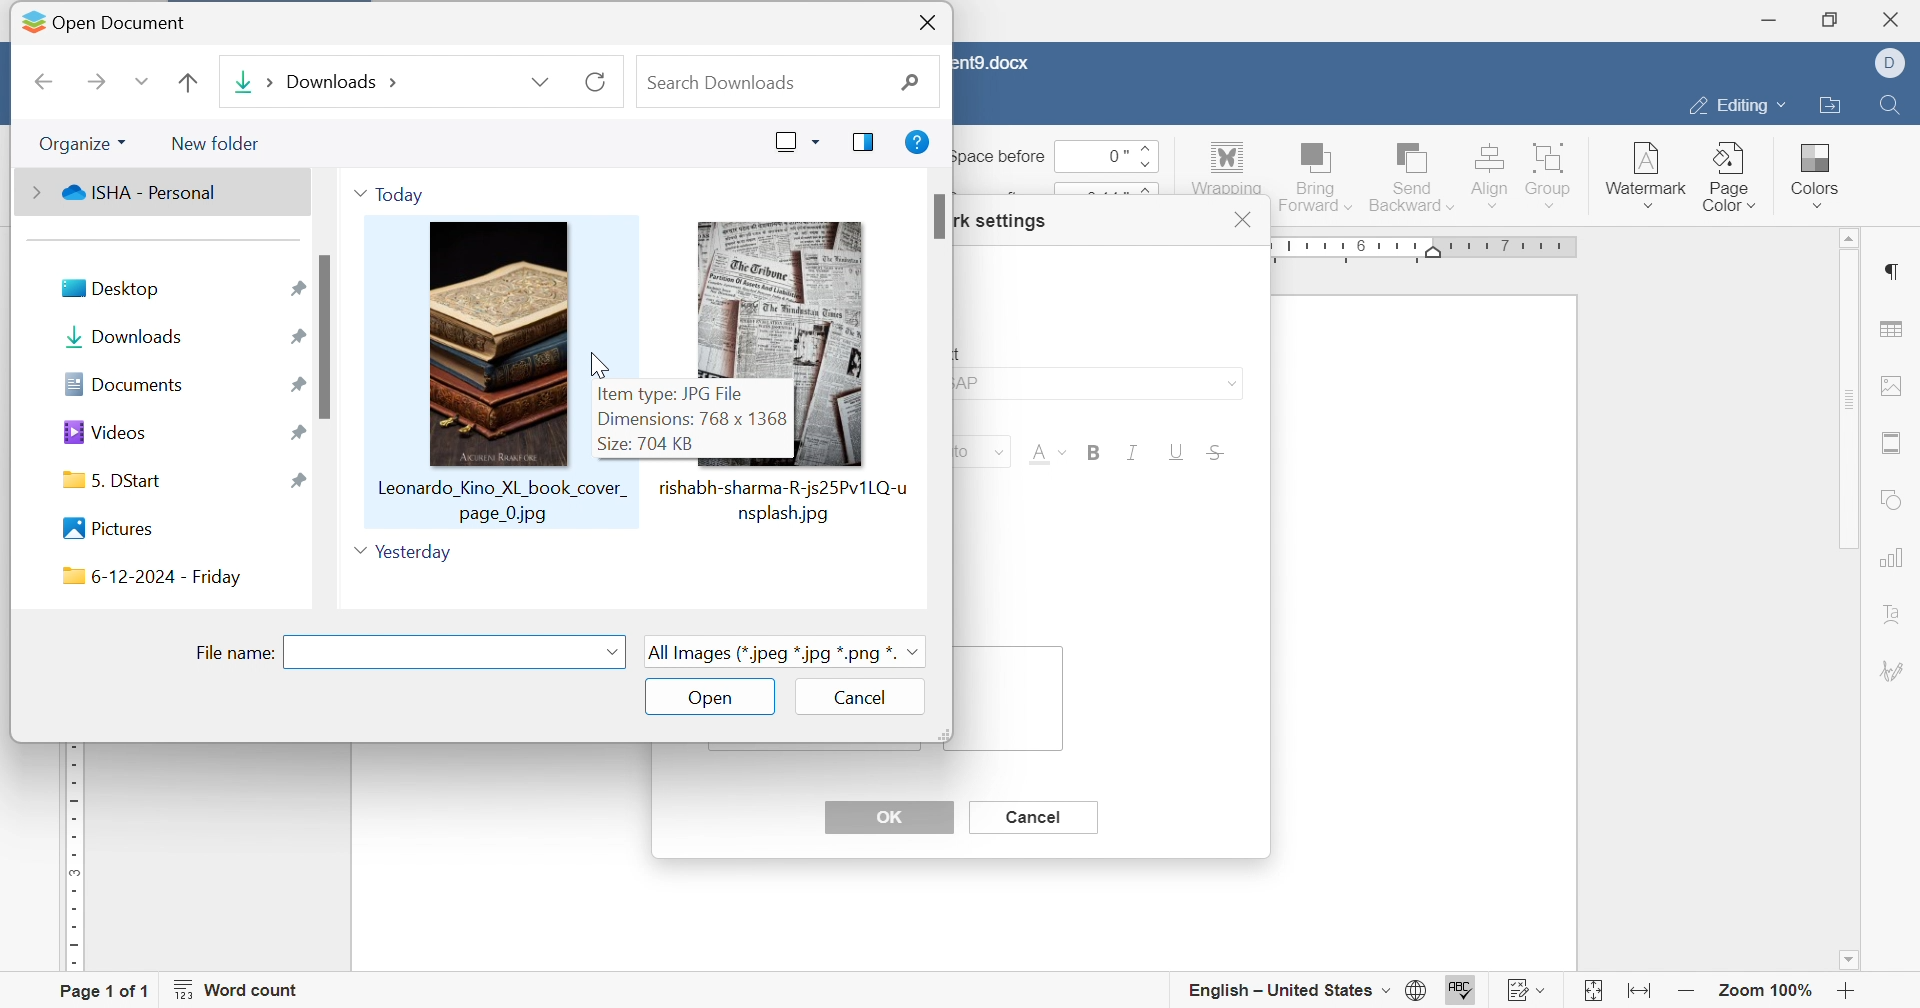  What do you see at coordinates (867, 698) in the screenshot?
I see `cancel` at bounding box center [867, 698].